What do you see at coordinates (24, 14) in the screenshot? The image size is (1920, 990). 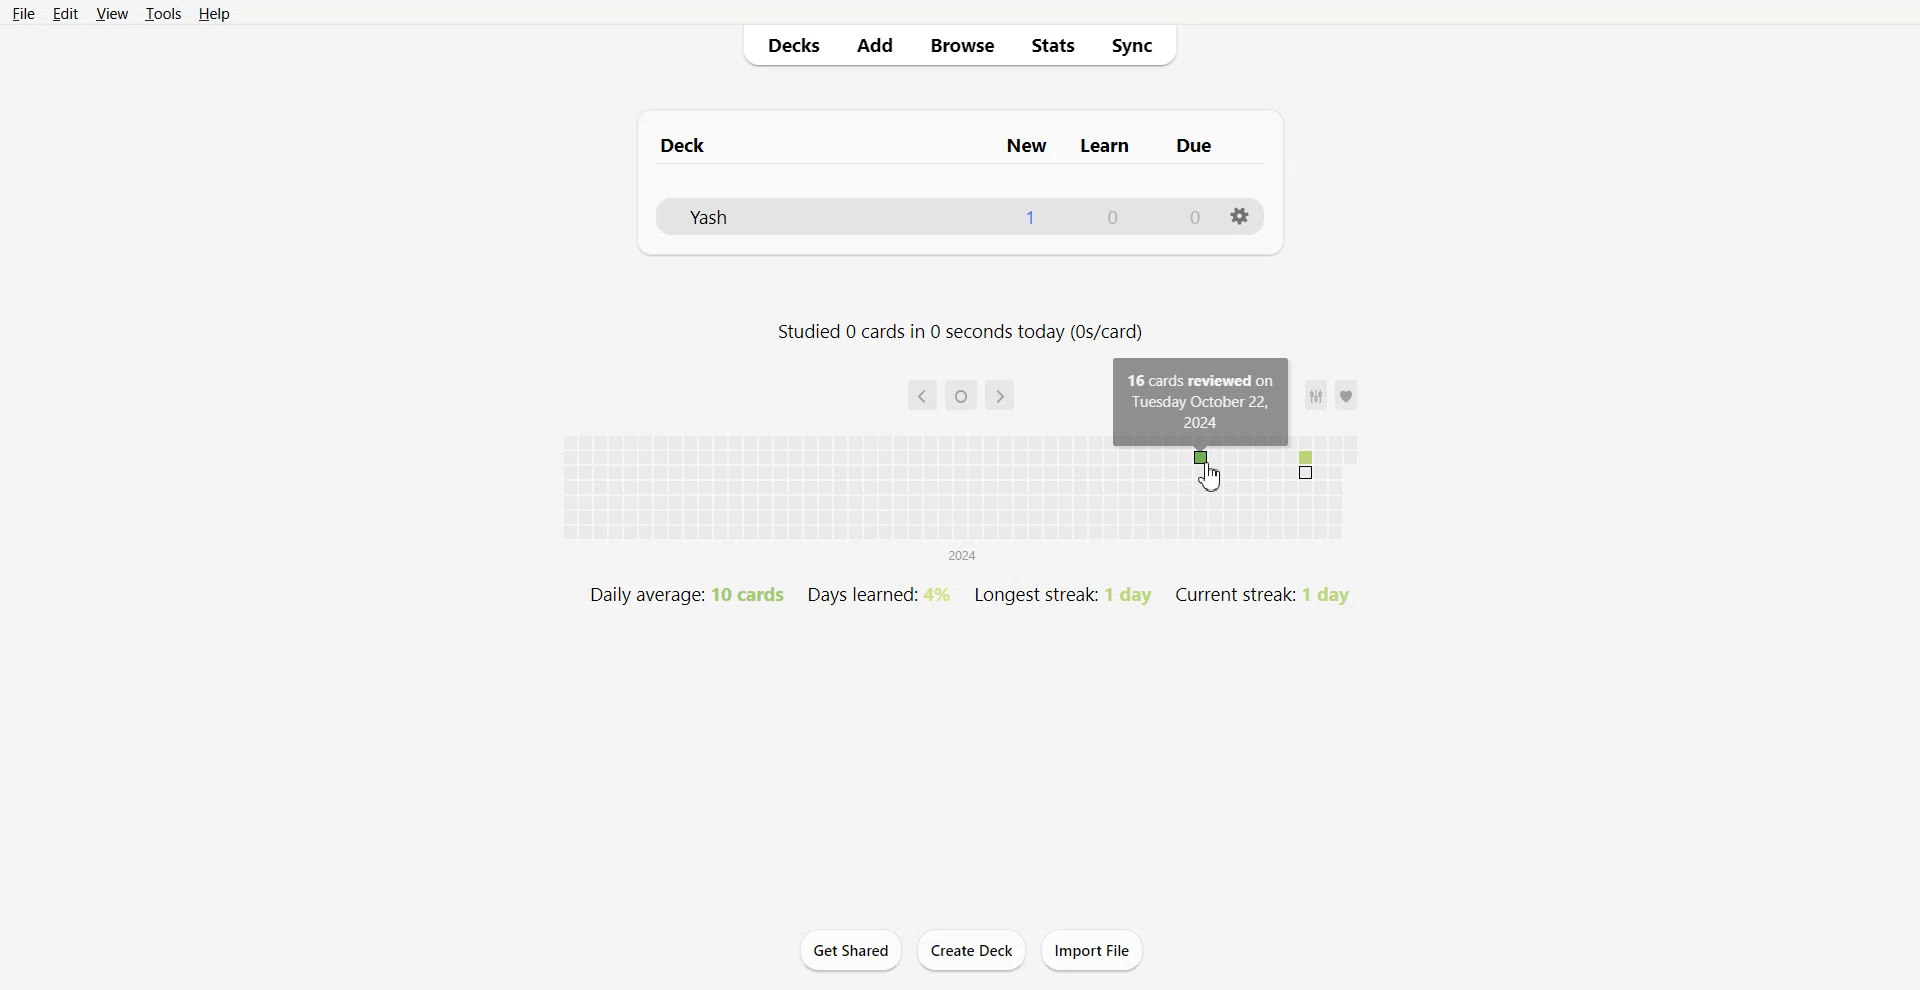 I see `File` at bounding box center [24, 14].